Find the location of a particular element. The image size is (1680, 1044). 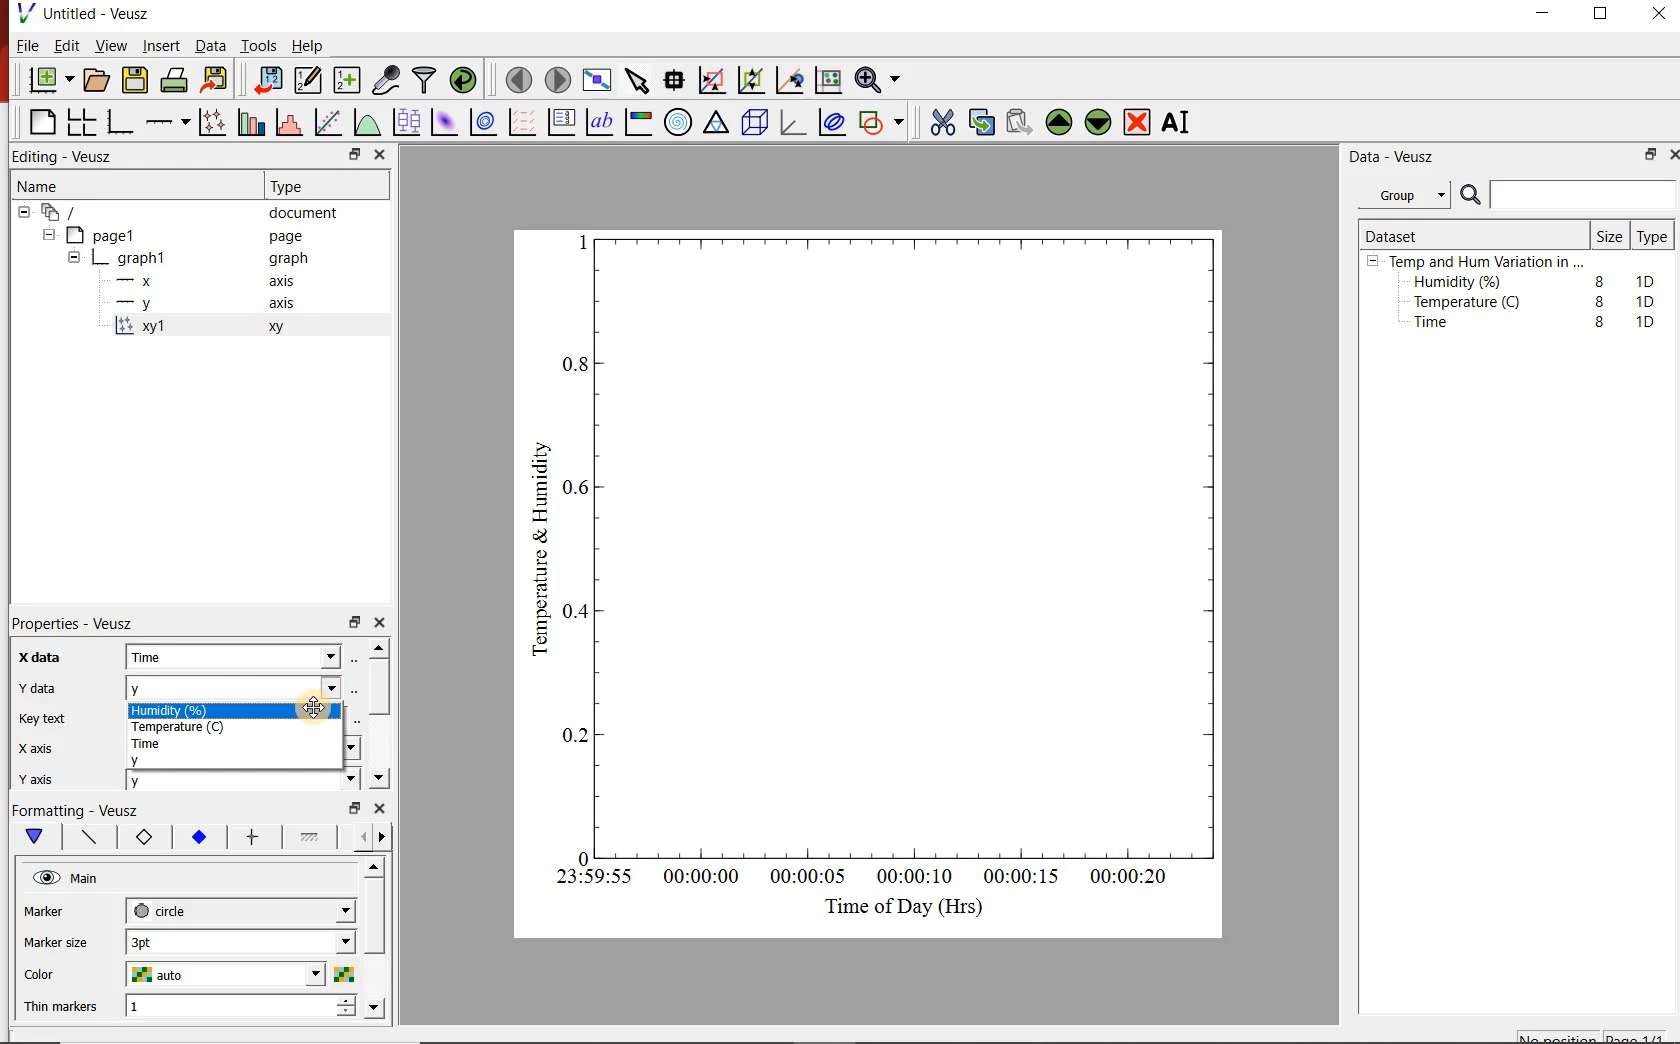

Humidity (%) is located at coordinates (1462, 283).